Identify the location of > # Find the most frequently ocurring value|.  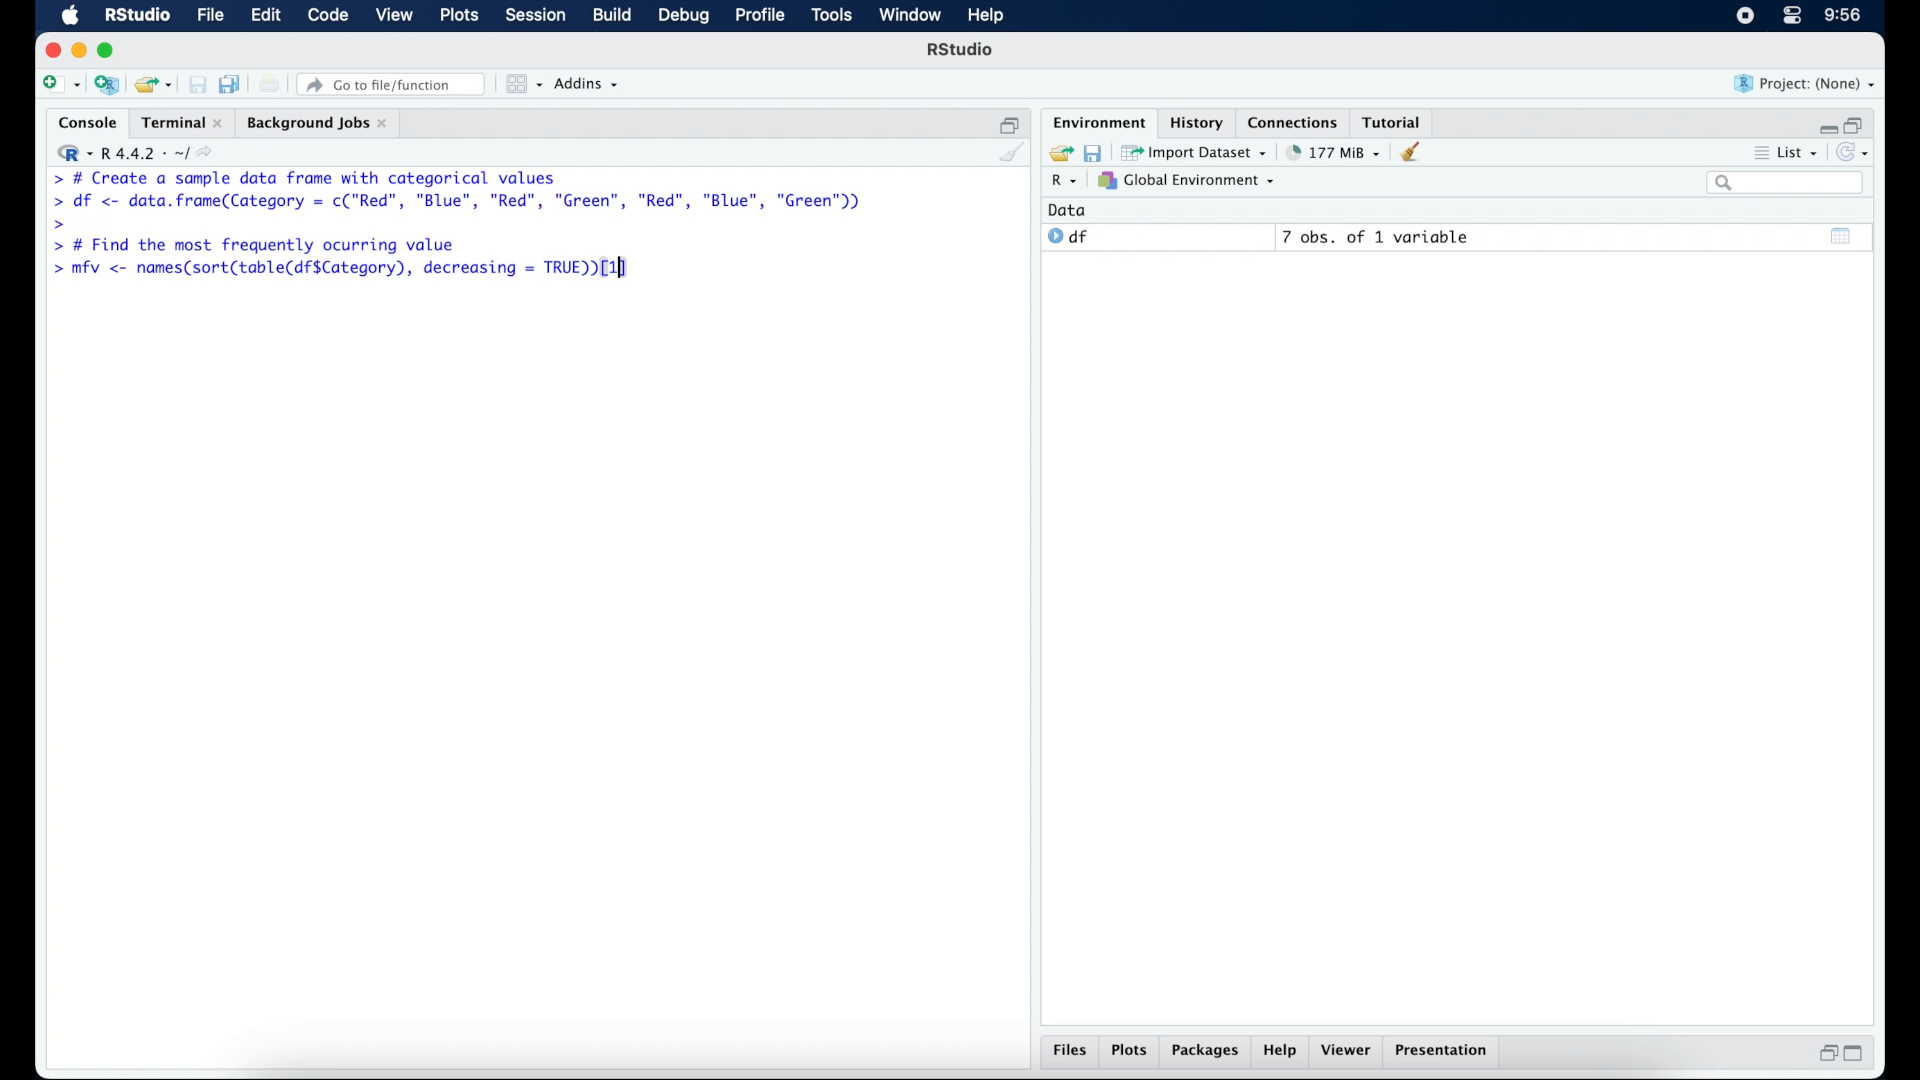
(266, 246).